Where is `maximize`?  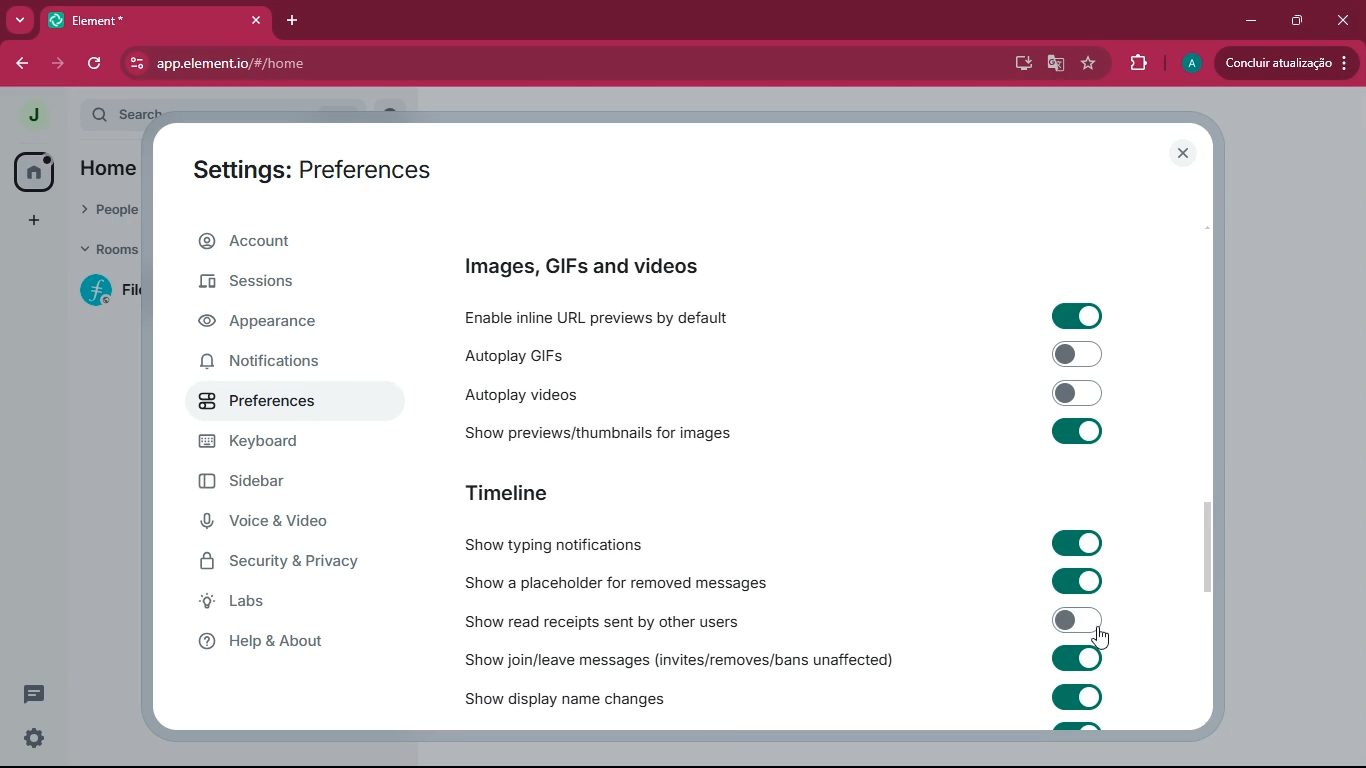
maximize is located at coordinates (1298, 21).